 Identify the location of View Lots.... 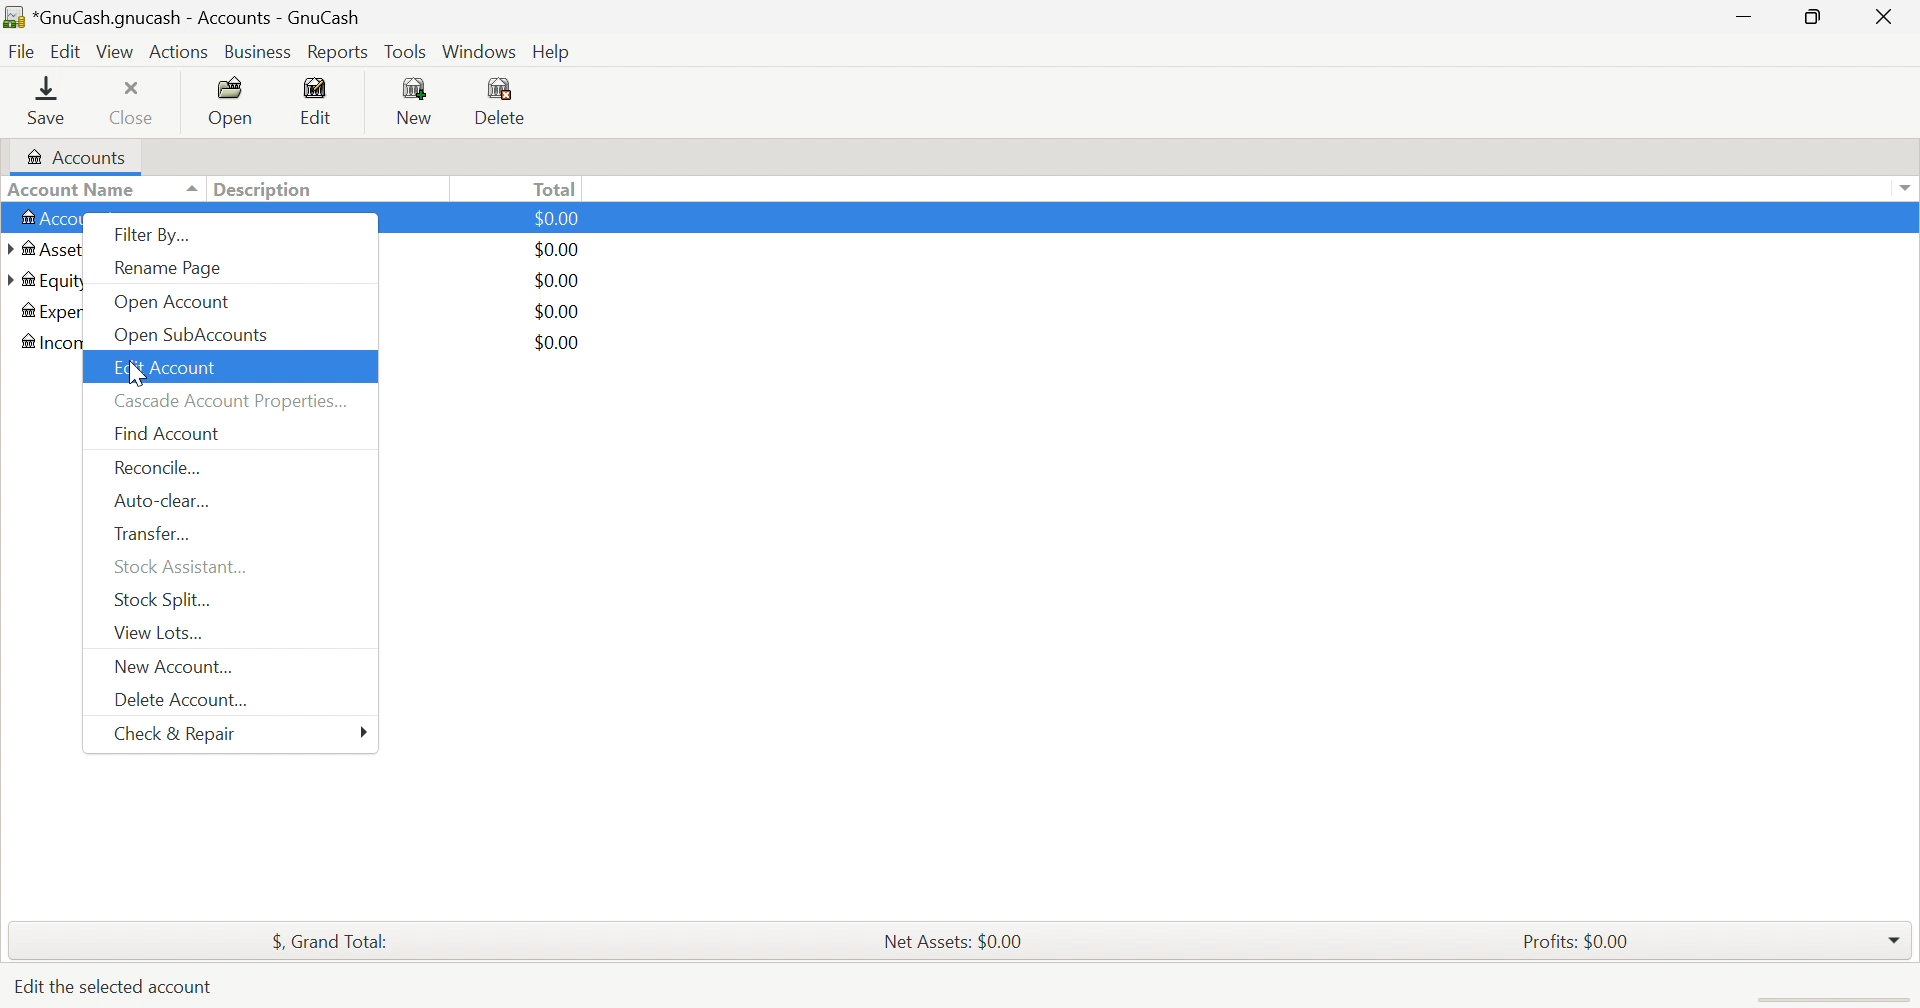
(160, 635).